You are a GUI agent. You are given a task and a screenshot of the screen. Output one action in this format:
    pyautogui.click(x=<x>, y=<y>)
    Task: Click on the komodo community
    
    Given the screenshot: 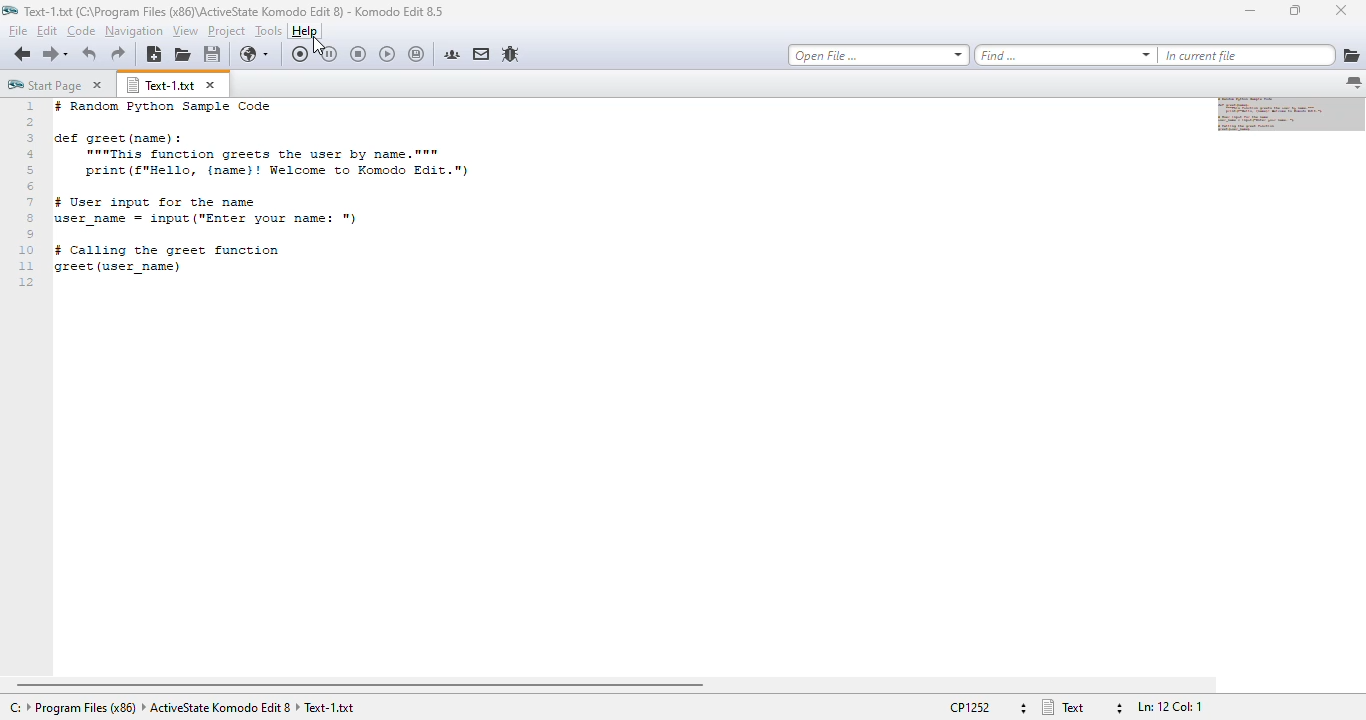 What is the action you would take?
    pyautogui.click(x=452, y=53)
    